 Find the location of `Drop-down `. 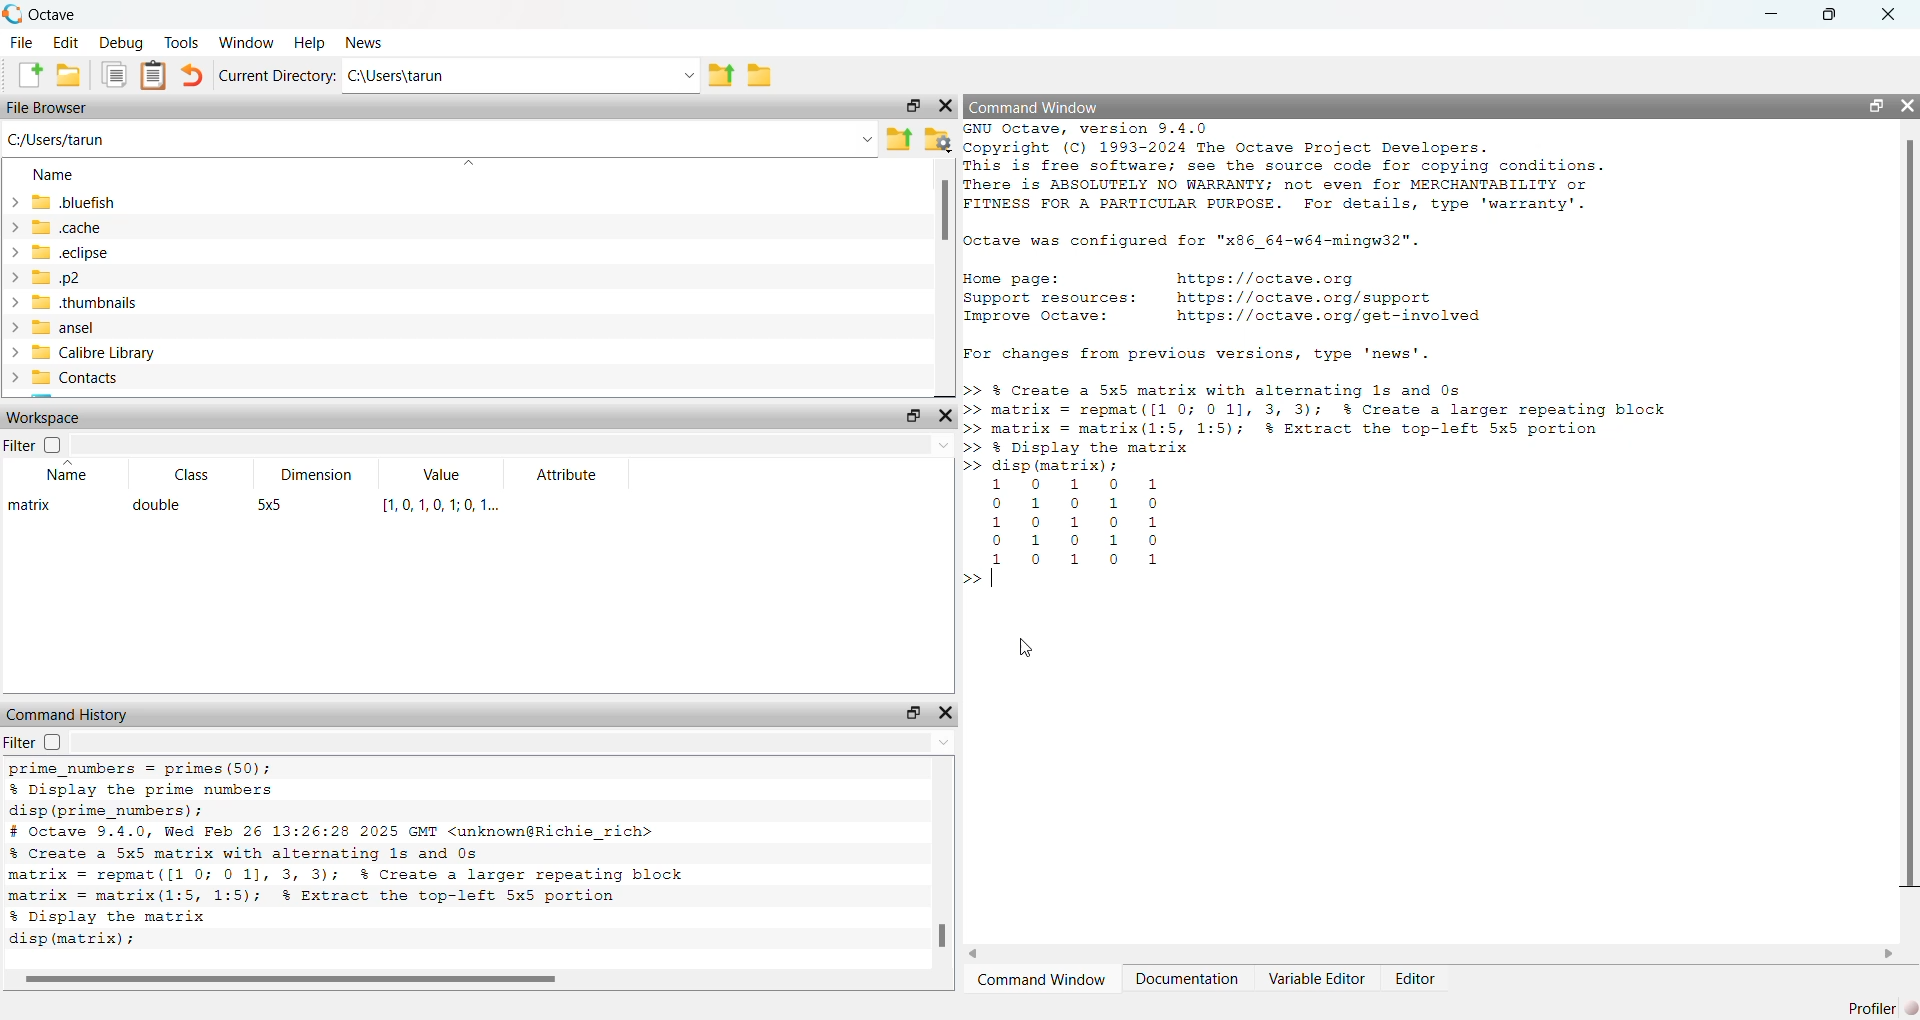

Drop-down  is located at coordinates (944, 445).